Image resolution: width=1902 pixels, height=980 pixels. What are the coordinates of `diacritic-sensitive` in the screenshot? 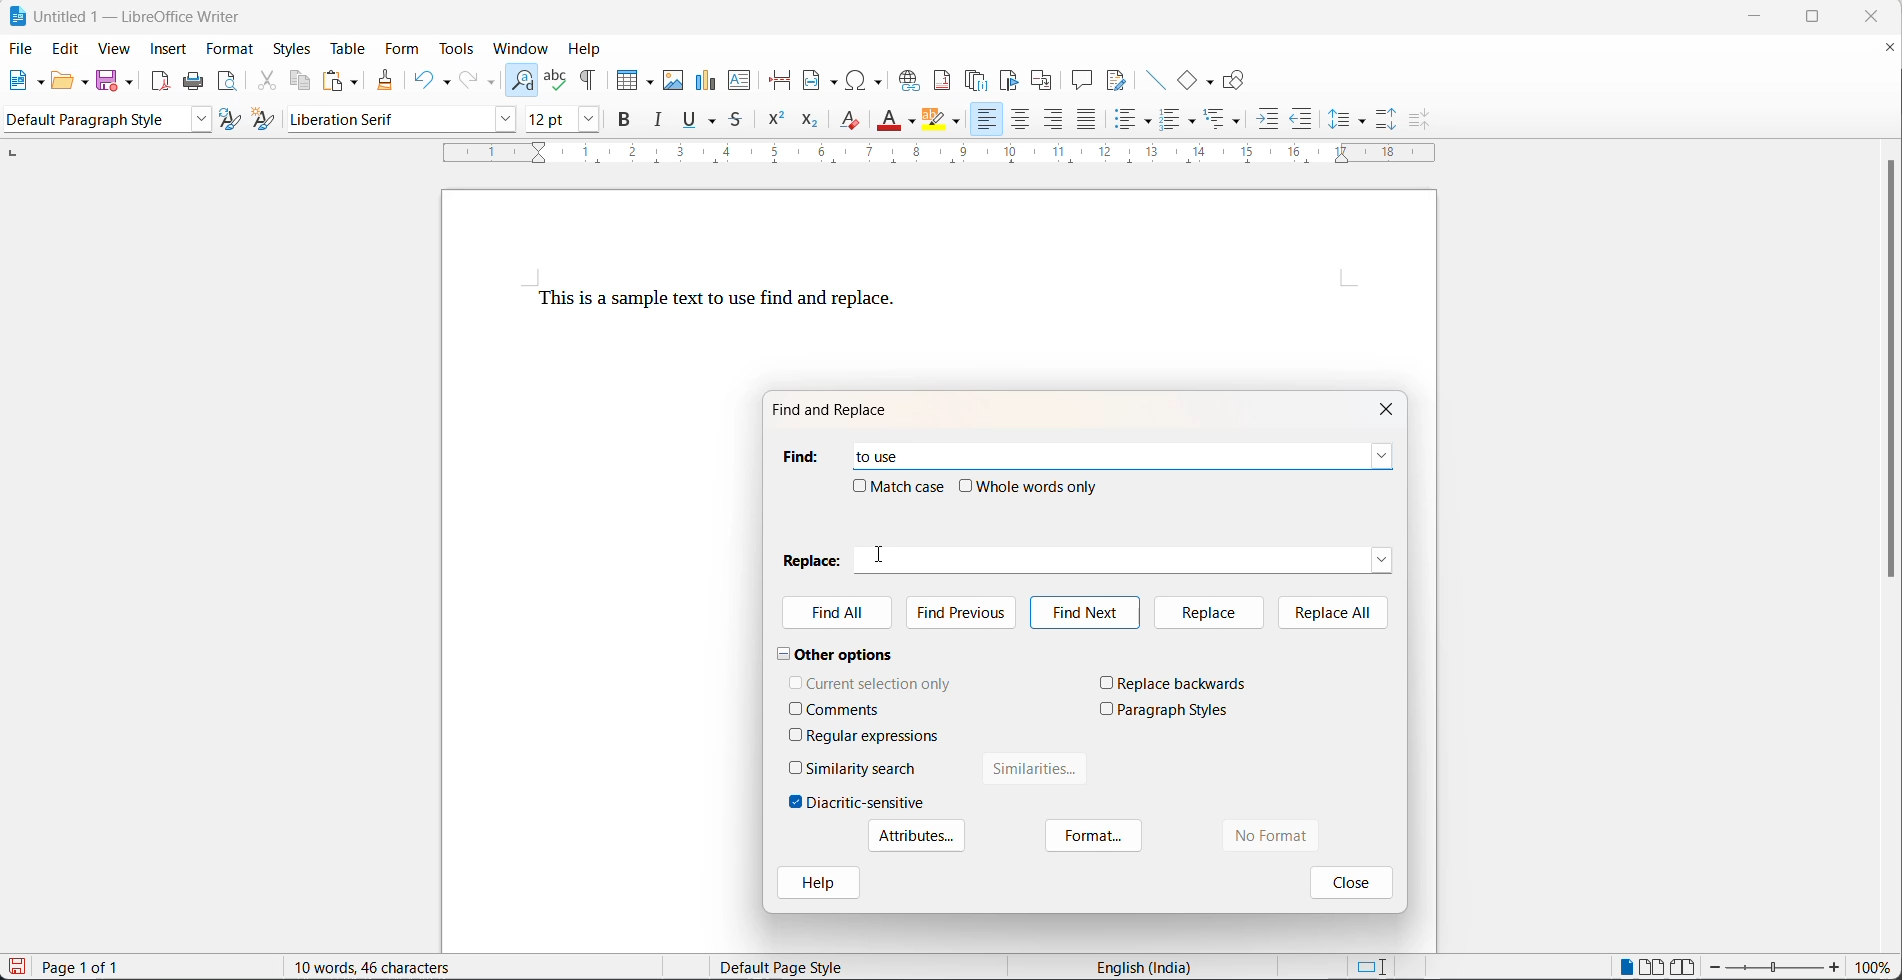 It's located at (866, 802).